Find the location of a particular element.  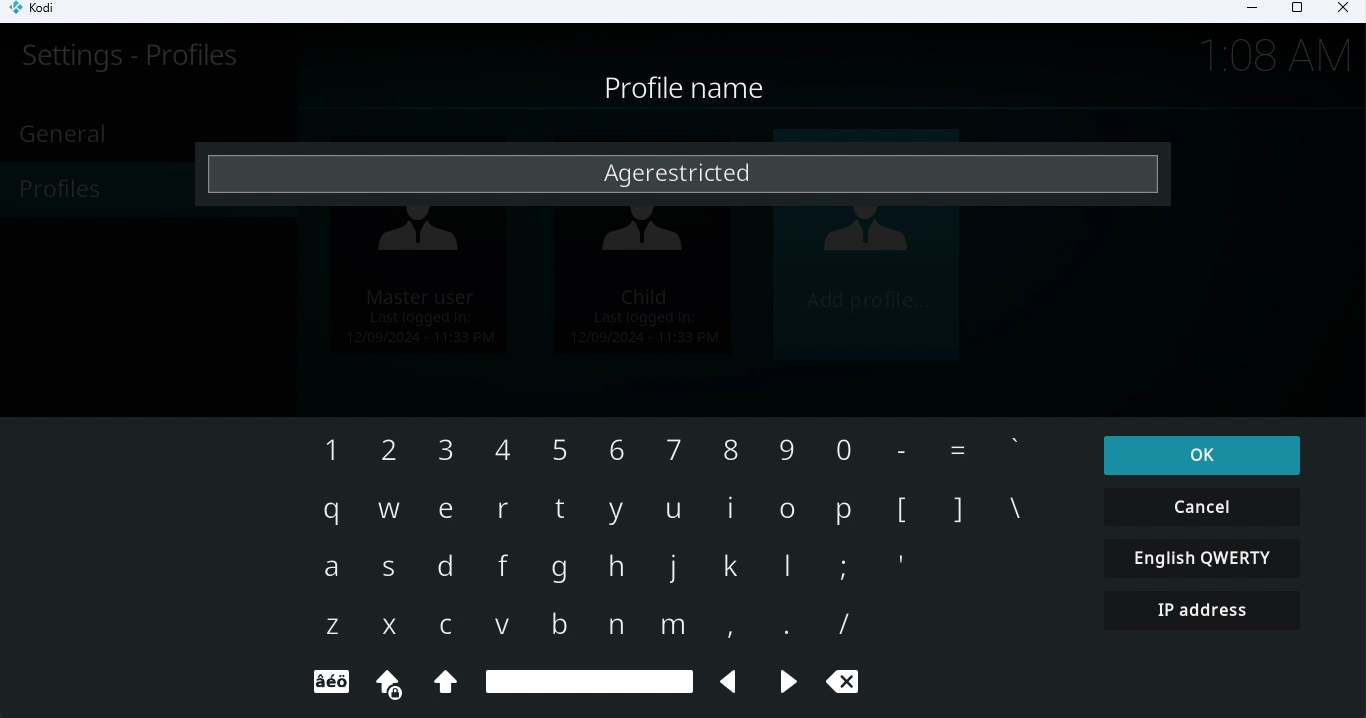

English QWERTY is located at coordinates (1206, 561).